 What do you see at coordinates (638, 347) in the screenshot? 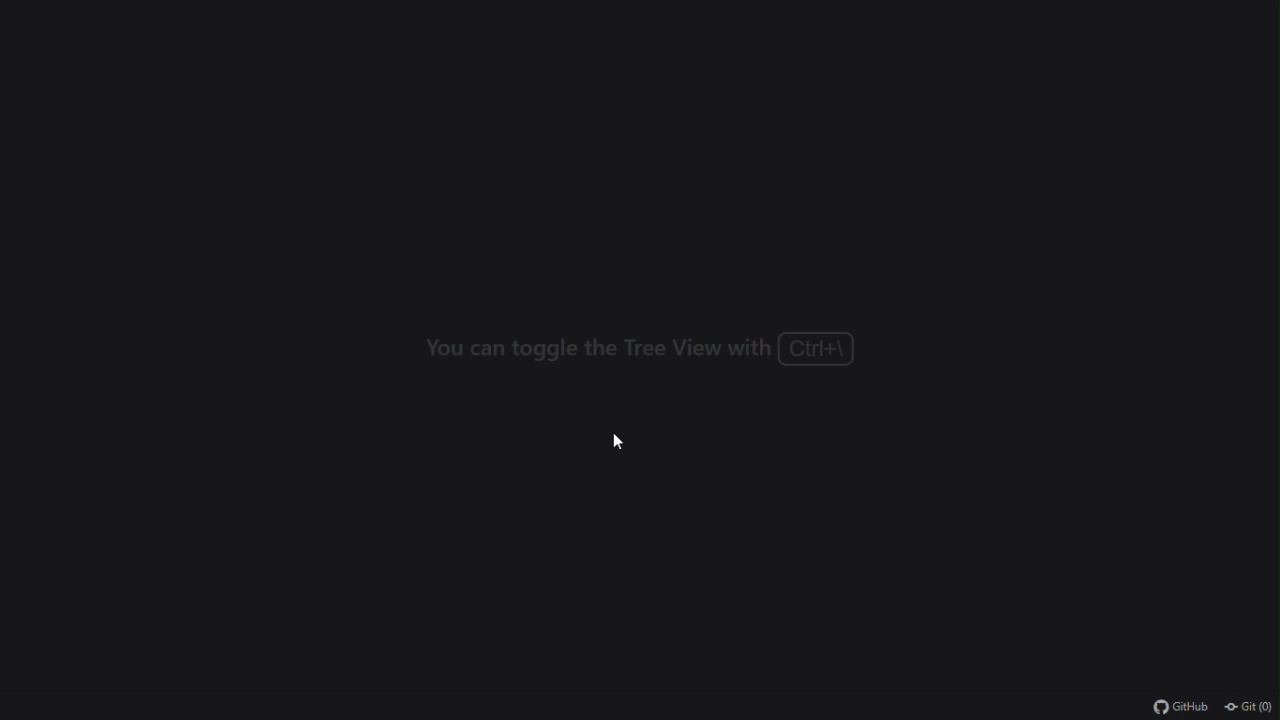
I see `You can toggle the Tree View with ctrl+\` at bounding box center [638, 347].